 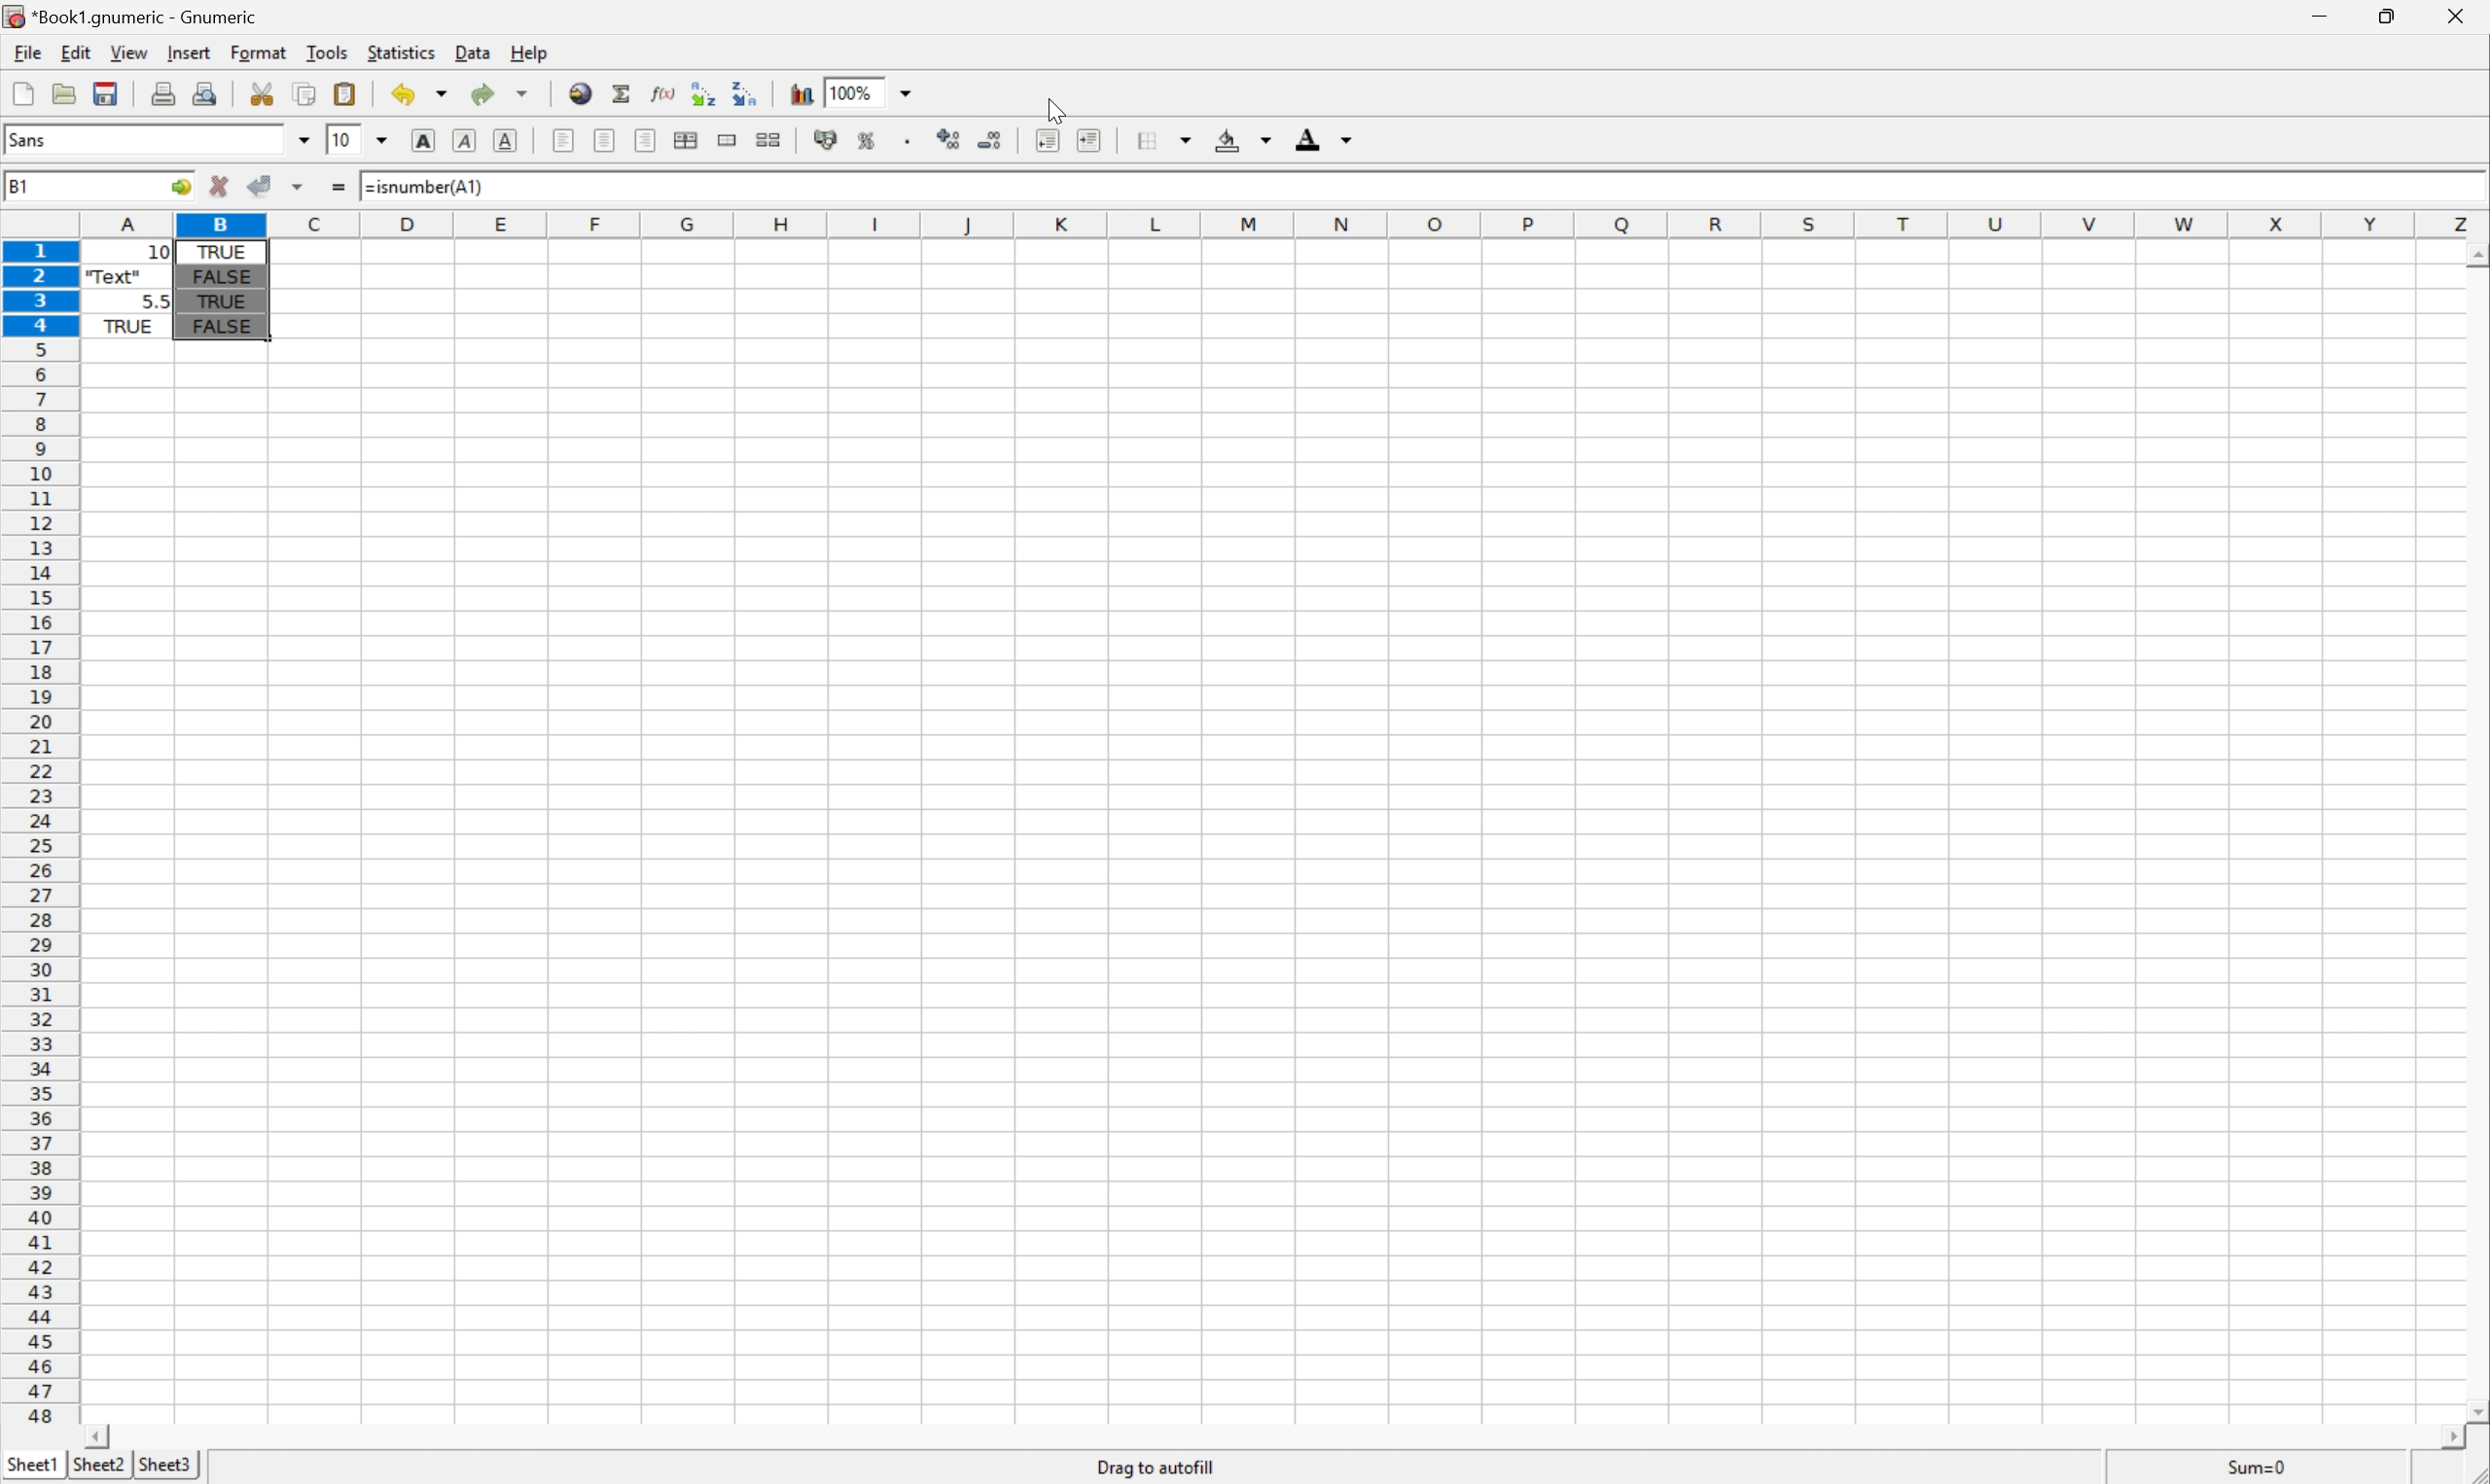 What do you see at coordinates (469, 52) in the screenshot?
I see `Data` at bounding box center [469, 52].